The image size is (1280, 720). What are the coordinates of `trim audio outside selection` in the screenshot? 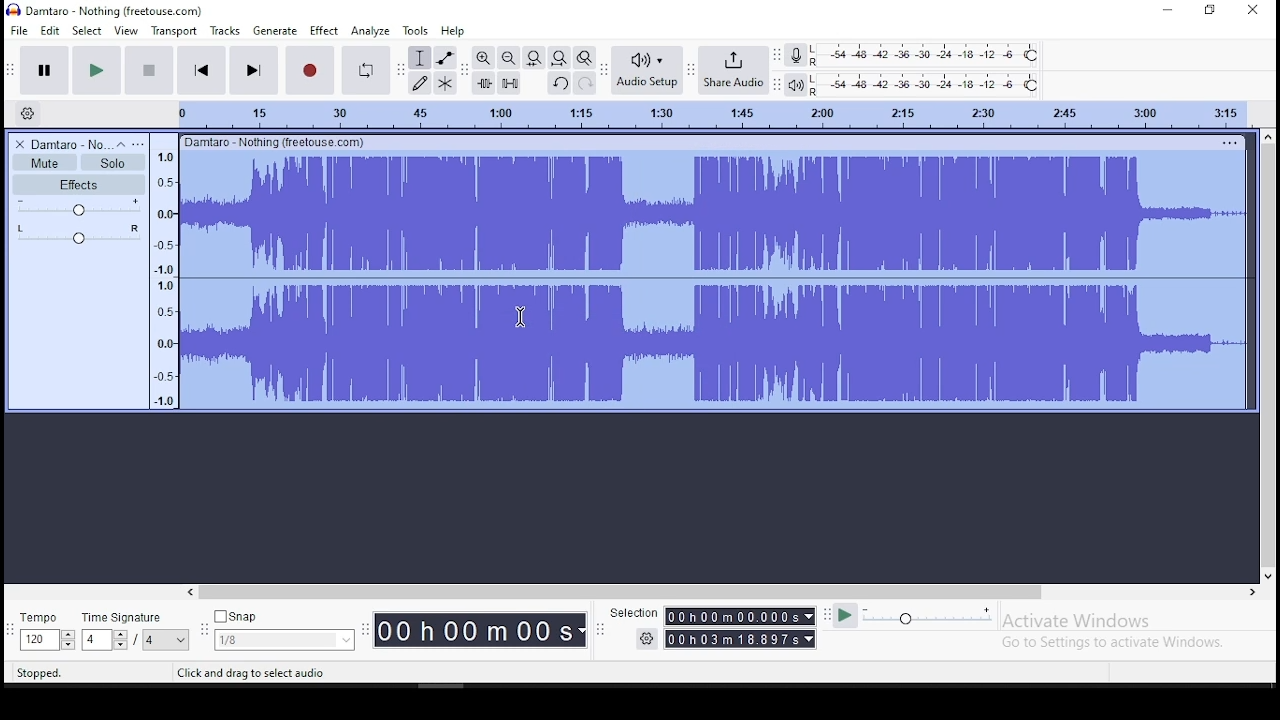 It's located at (484, 83).